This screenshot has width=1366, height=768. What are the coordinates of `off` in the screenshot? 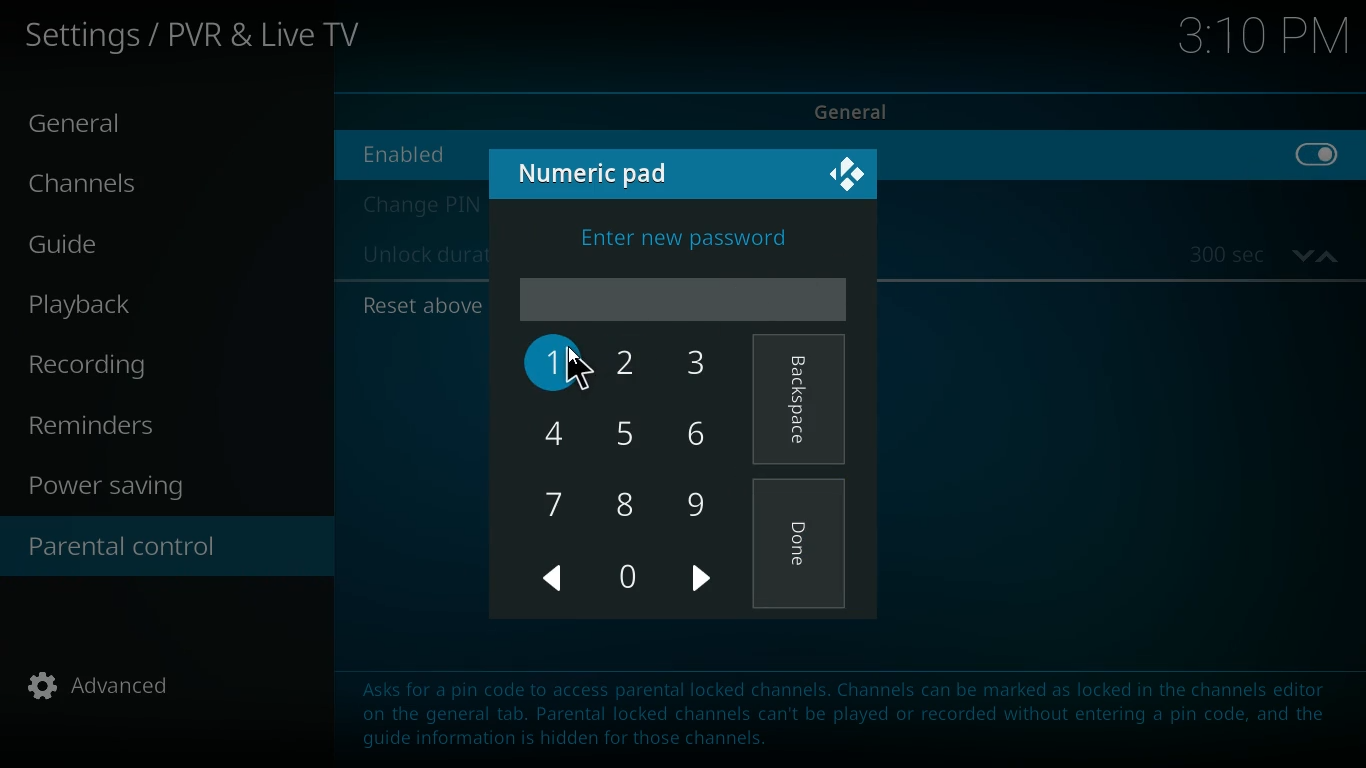 It's located at (1318, 166).